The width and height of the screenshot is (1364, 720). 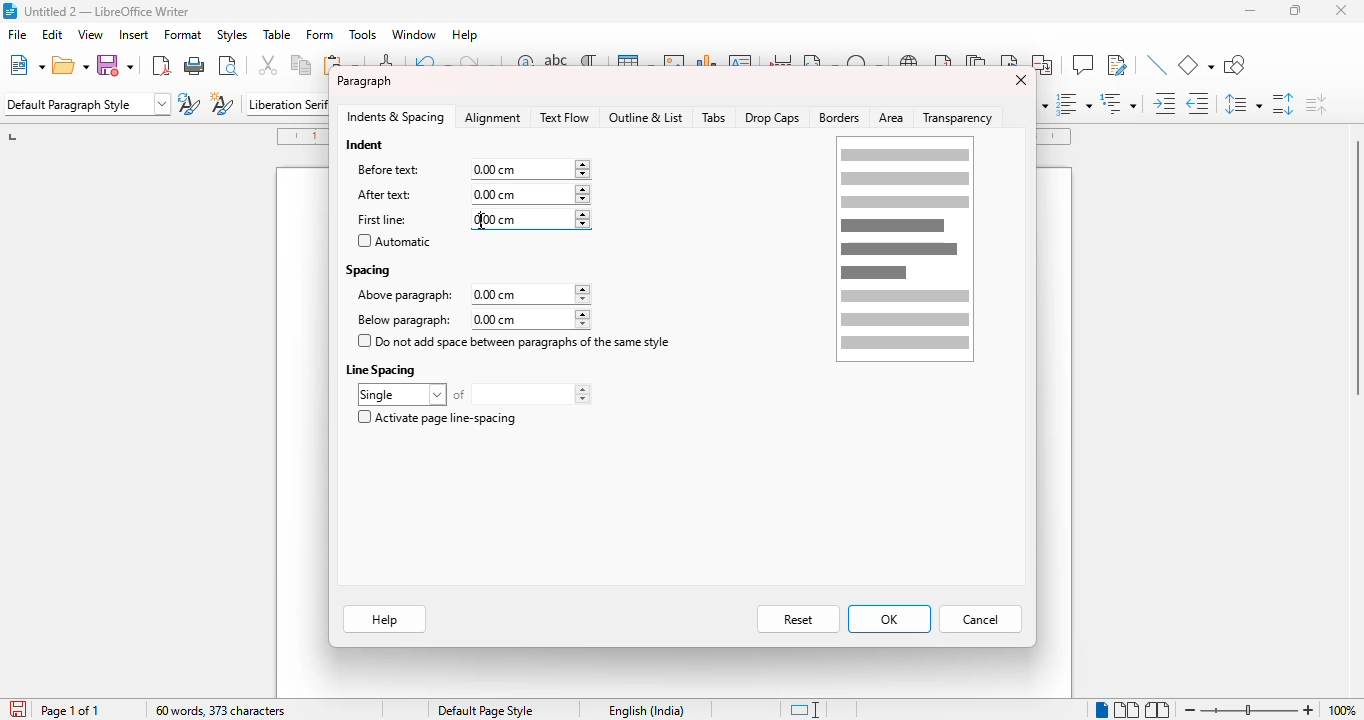 I want to click on format, so click(x=183, y=35).